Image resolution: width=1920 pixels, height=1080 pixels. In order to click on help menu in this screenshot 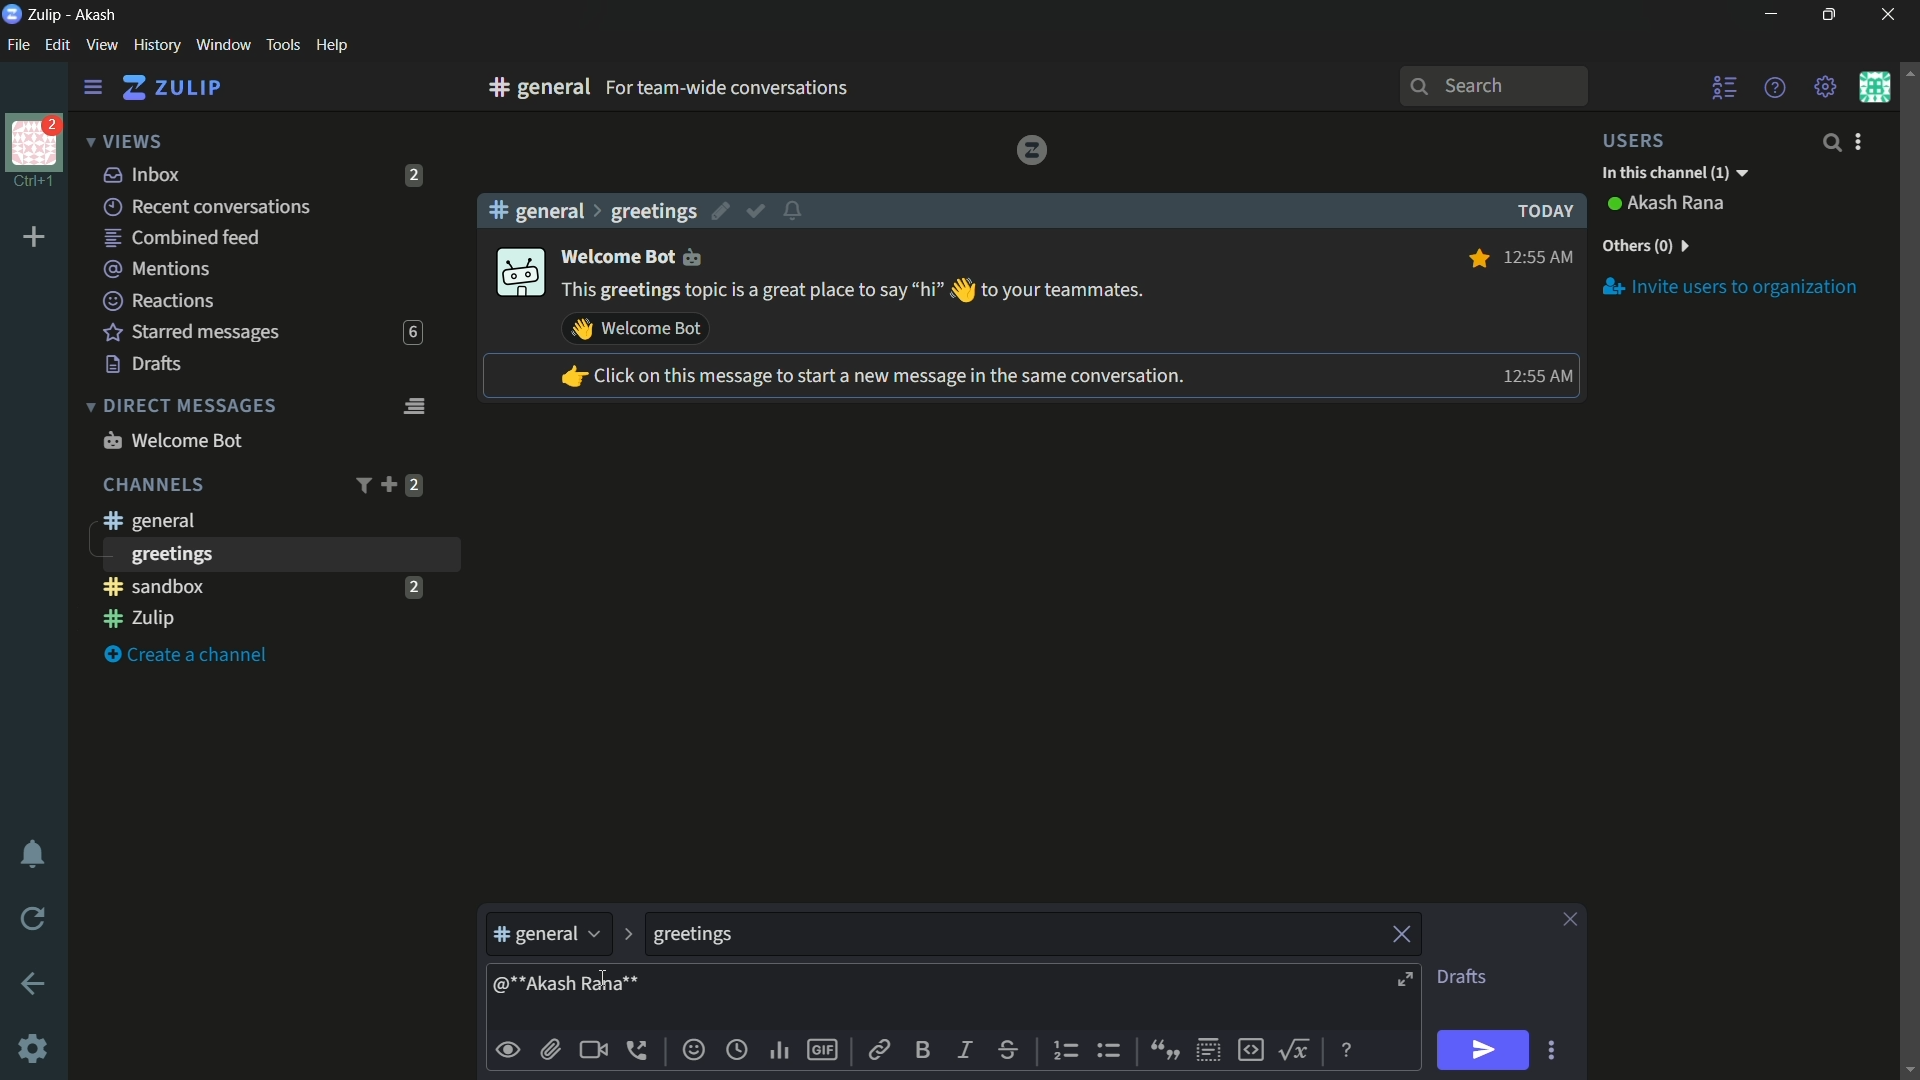, I will do `click(1773, 87)`.